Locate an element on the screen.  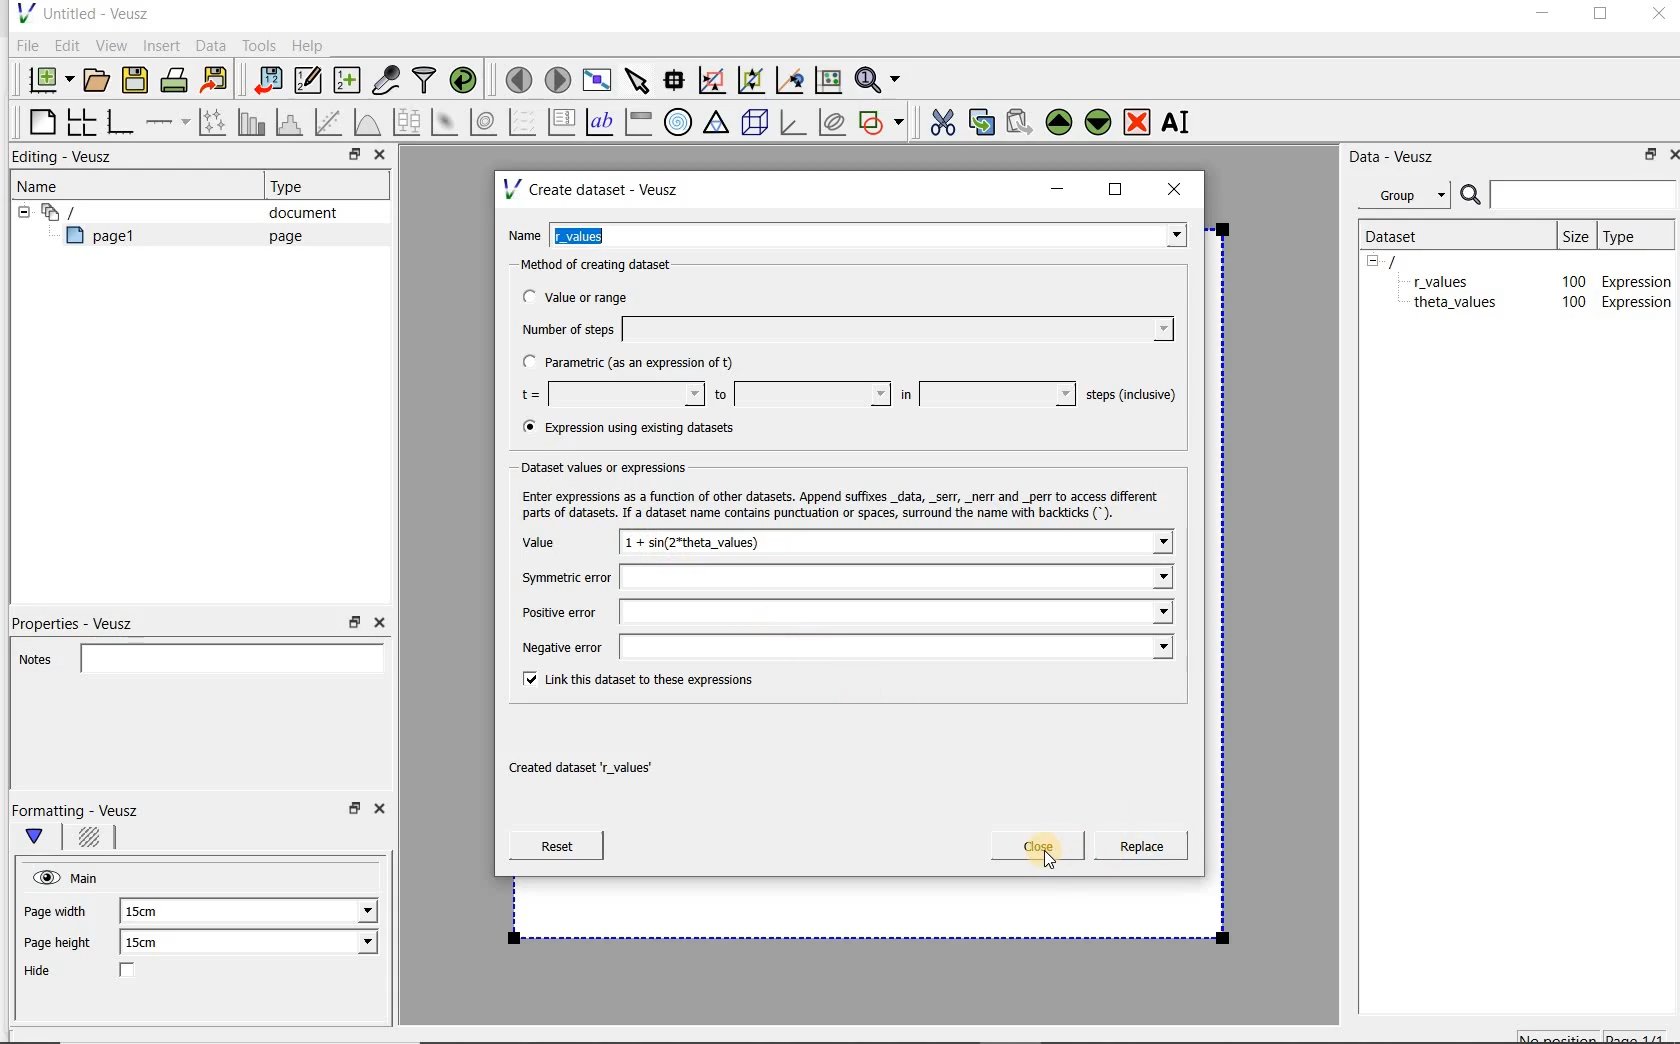
Value is located at coordinates (560, 545).